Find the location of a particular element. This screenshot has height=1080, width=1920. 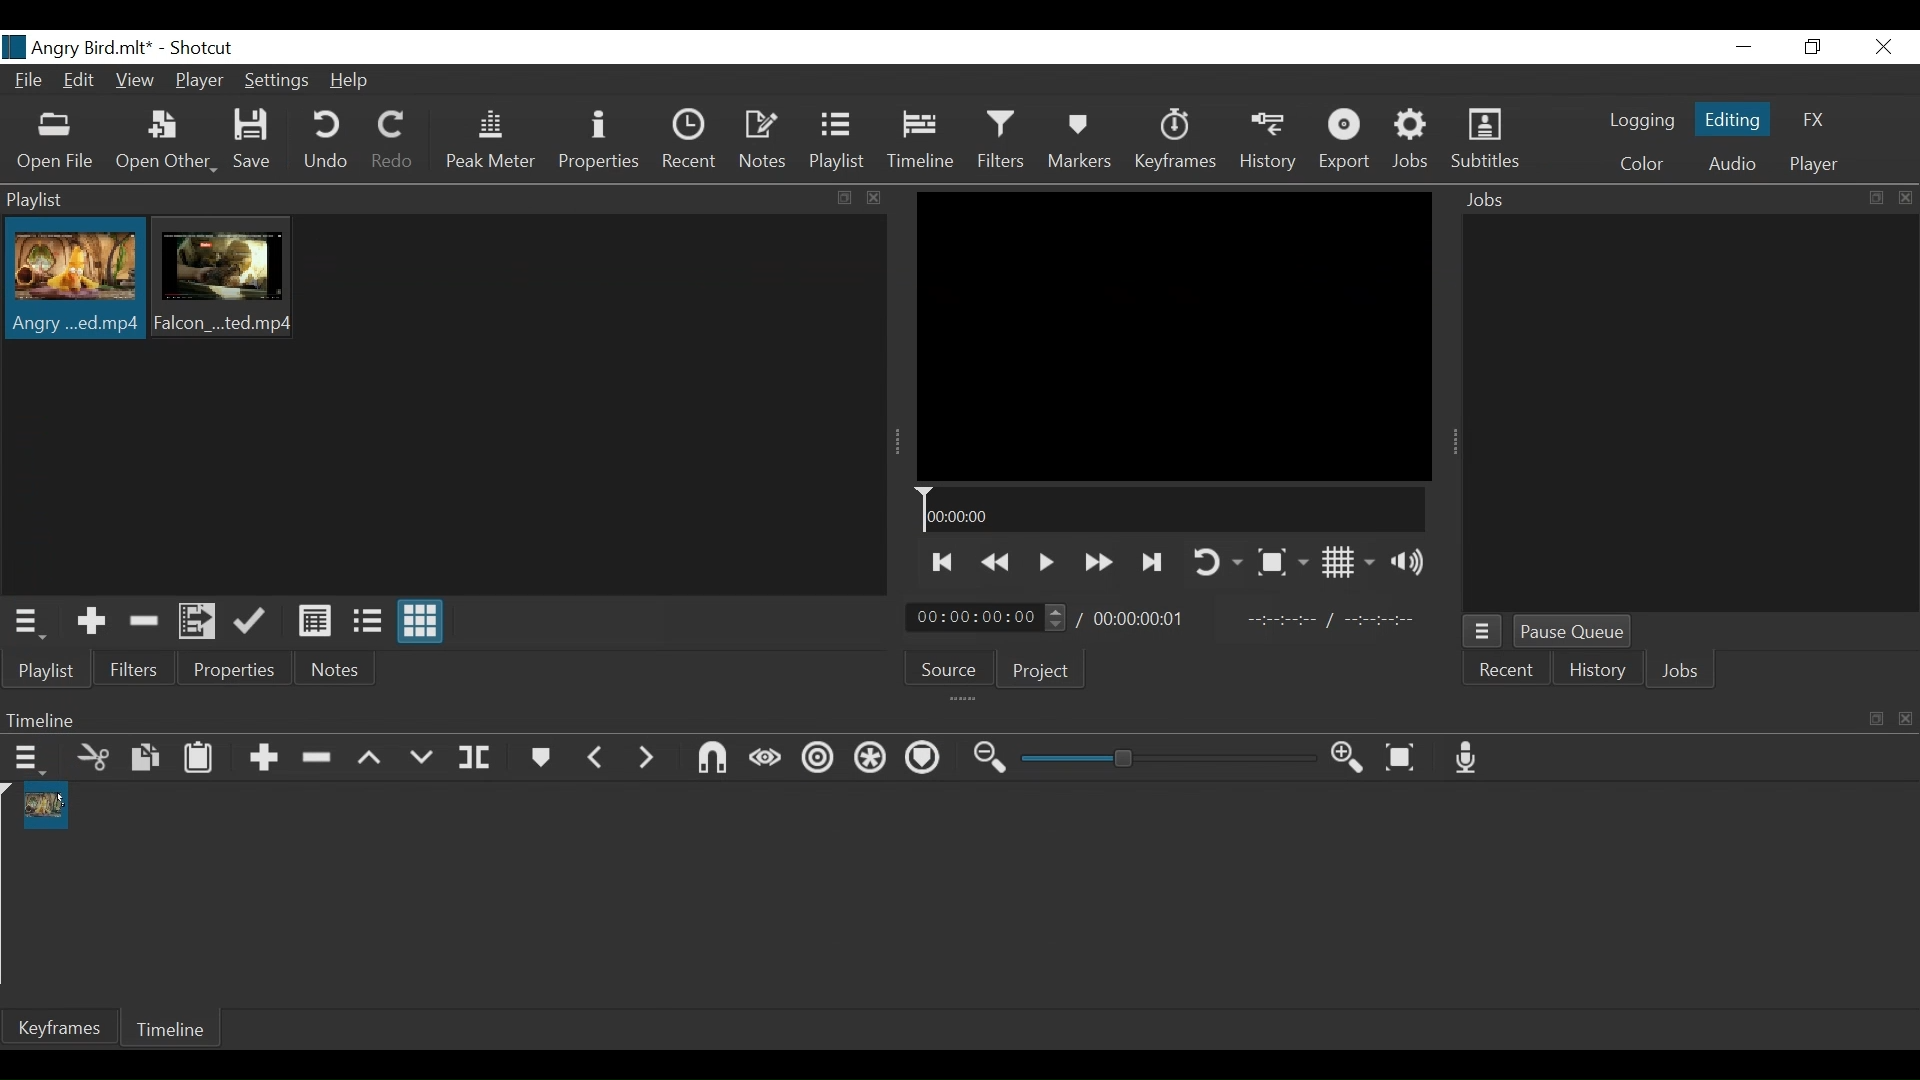

Source is located at coordinates (947, 667).